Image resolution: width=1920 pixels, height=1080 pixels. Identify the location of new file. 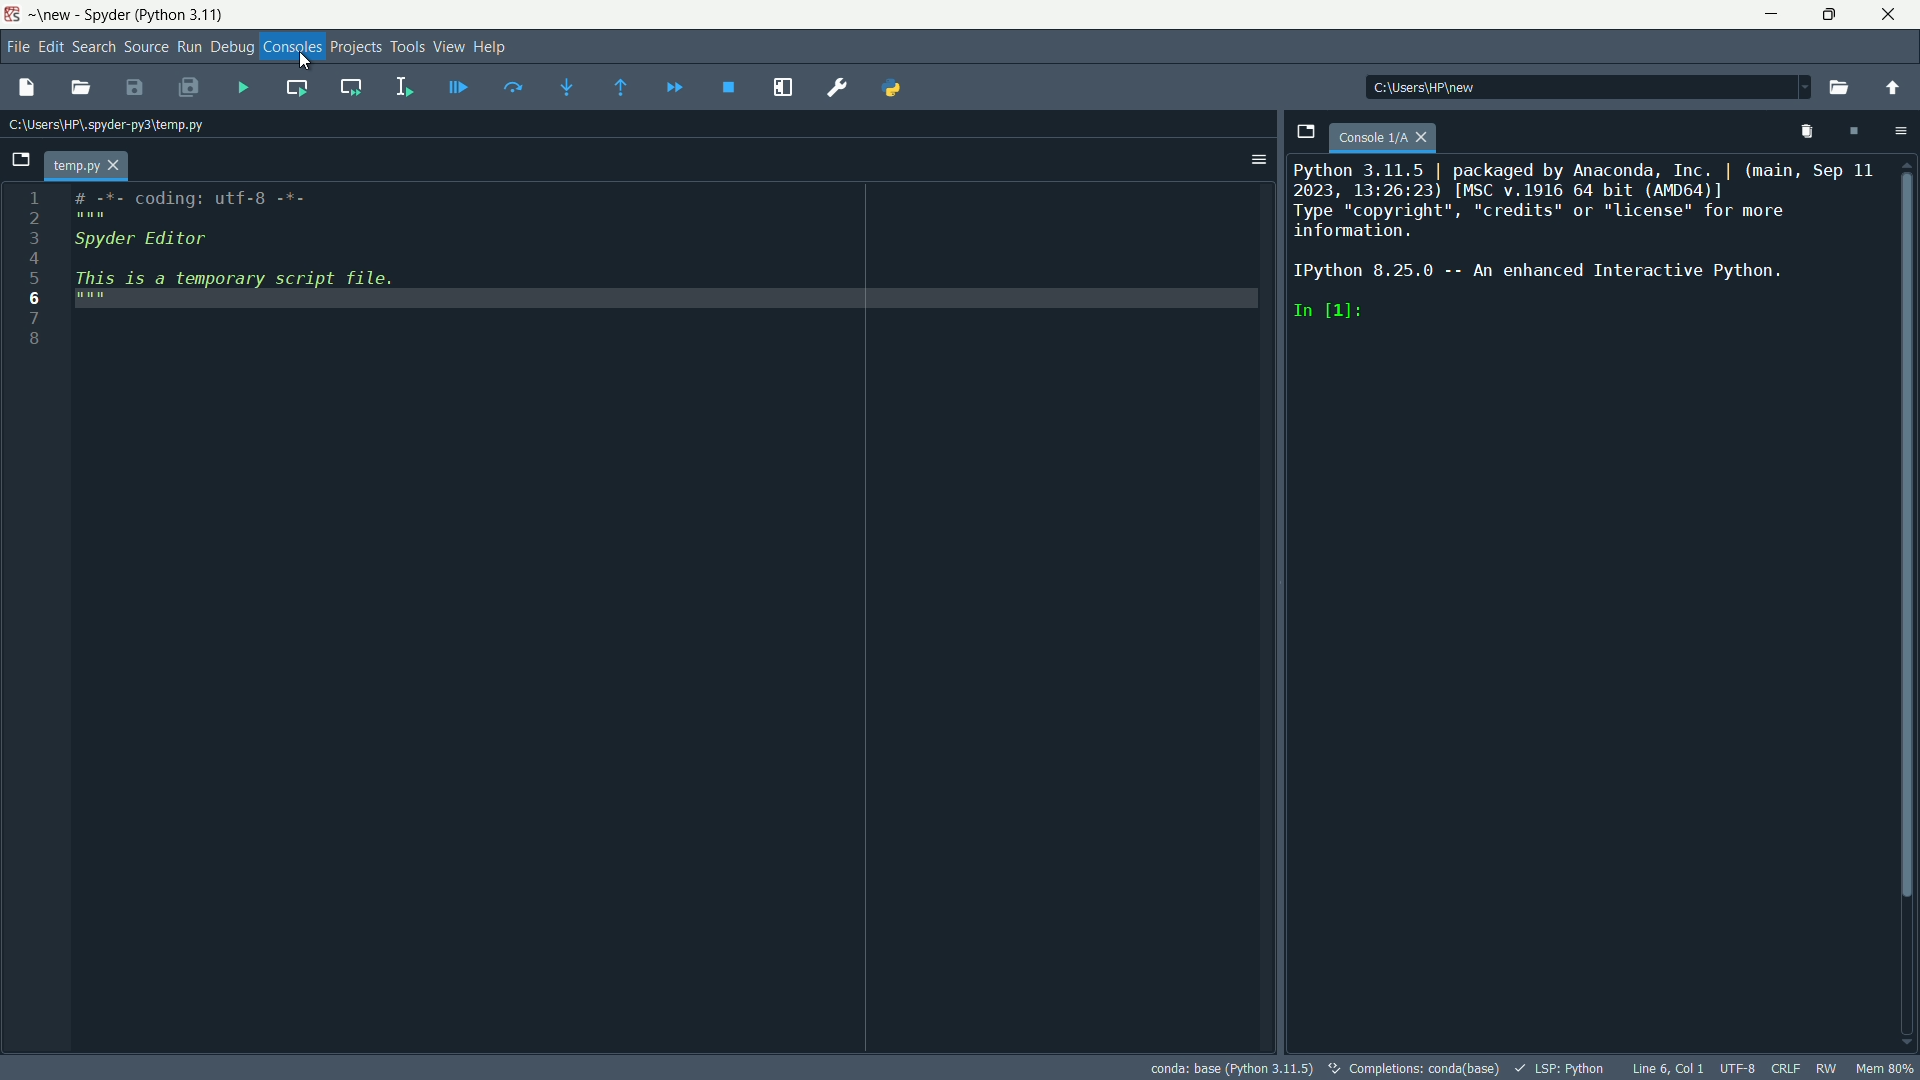
(20, 87).